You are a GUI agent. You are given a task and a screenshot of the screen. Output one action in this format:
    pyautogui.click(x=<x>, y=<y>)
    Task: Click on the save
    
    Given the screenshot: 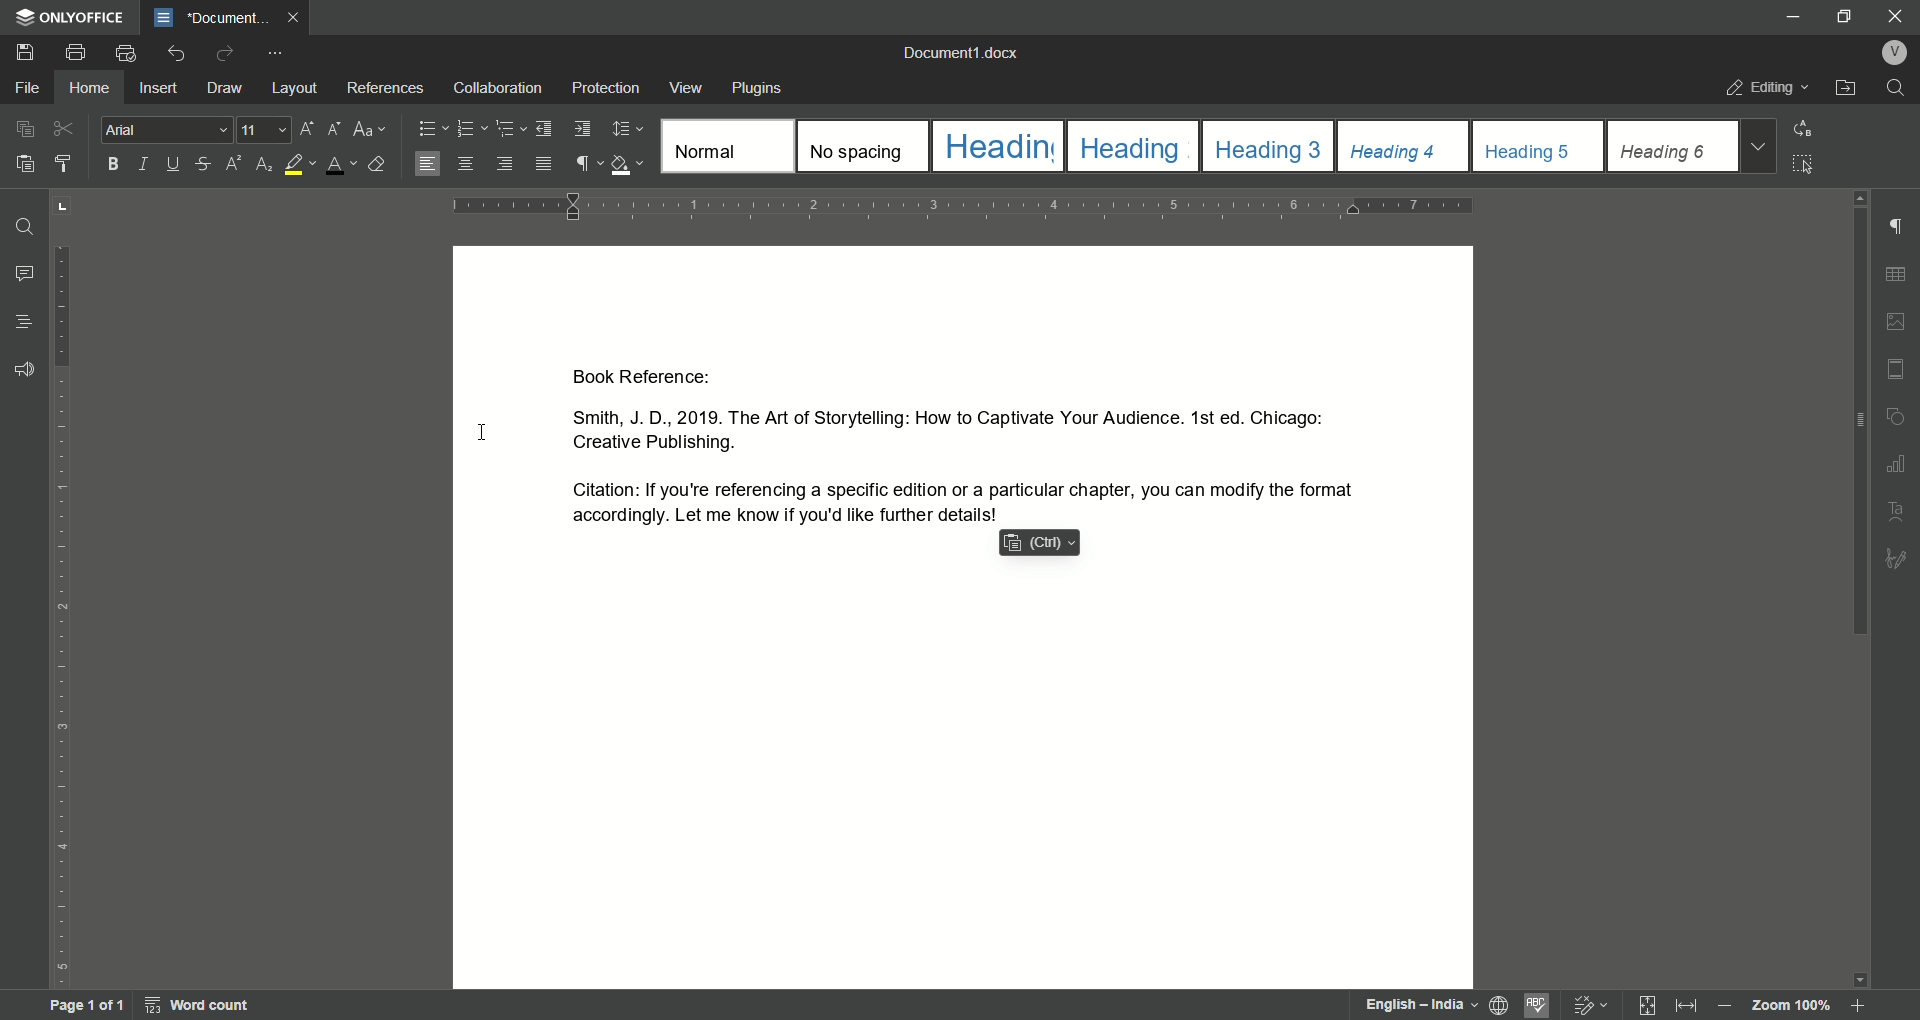 What is the action you would take?
    pyautogui.click(x=26, y=52)
    